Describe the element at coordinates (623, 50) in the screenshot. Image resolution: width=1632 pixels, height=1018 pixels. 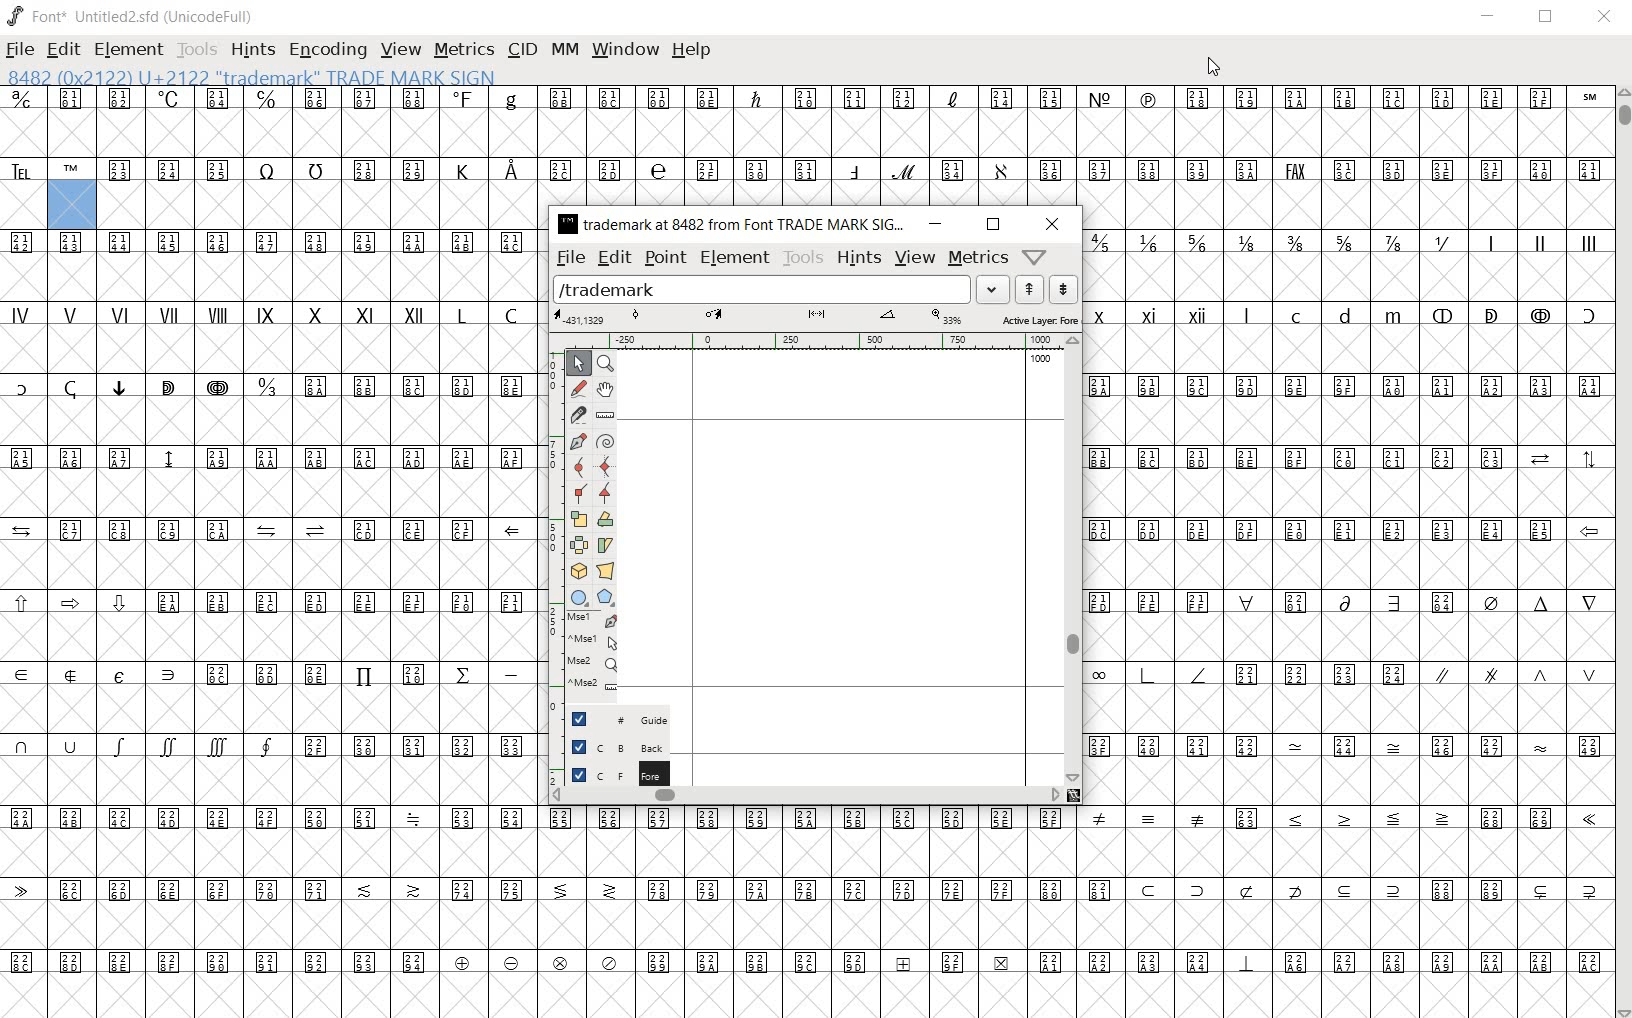
I see `WINDOW` at that location.